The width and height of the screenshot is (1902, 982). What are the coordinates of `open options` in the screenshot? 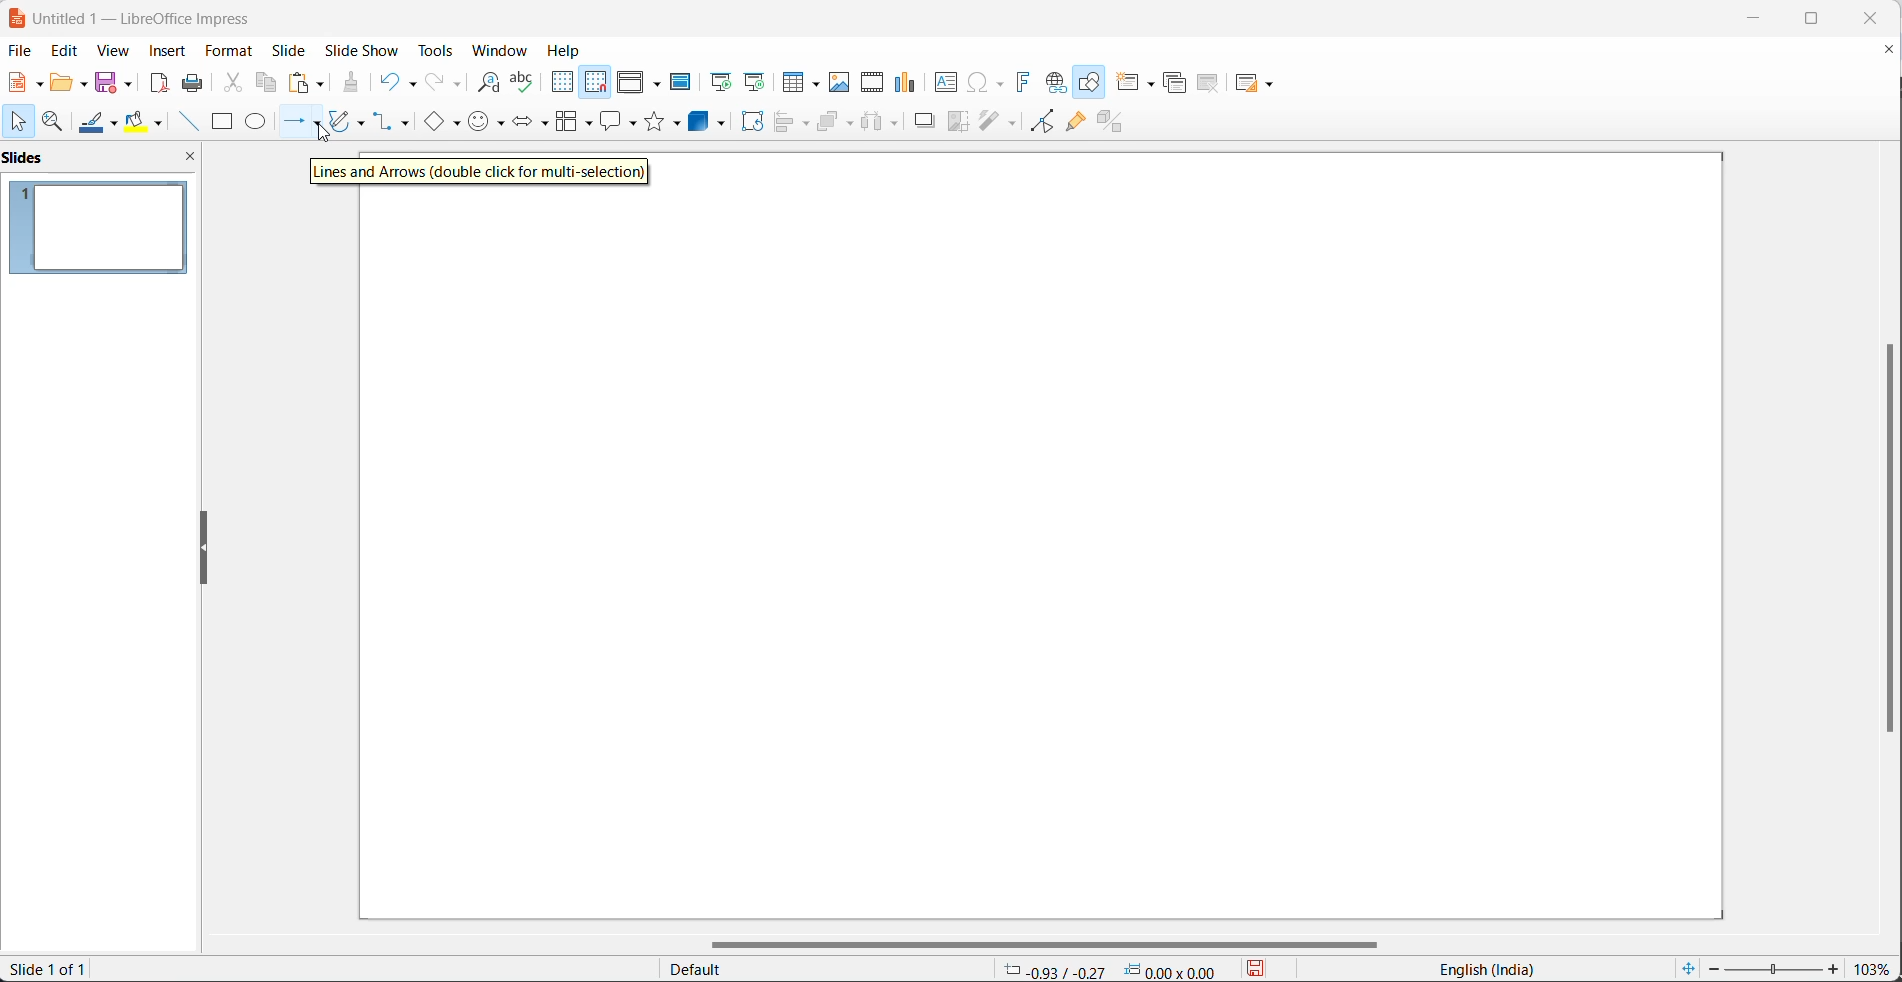 It's located at (66, 81).